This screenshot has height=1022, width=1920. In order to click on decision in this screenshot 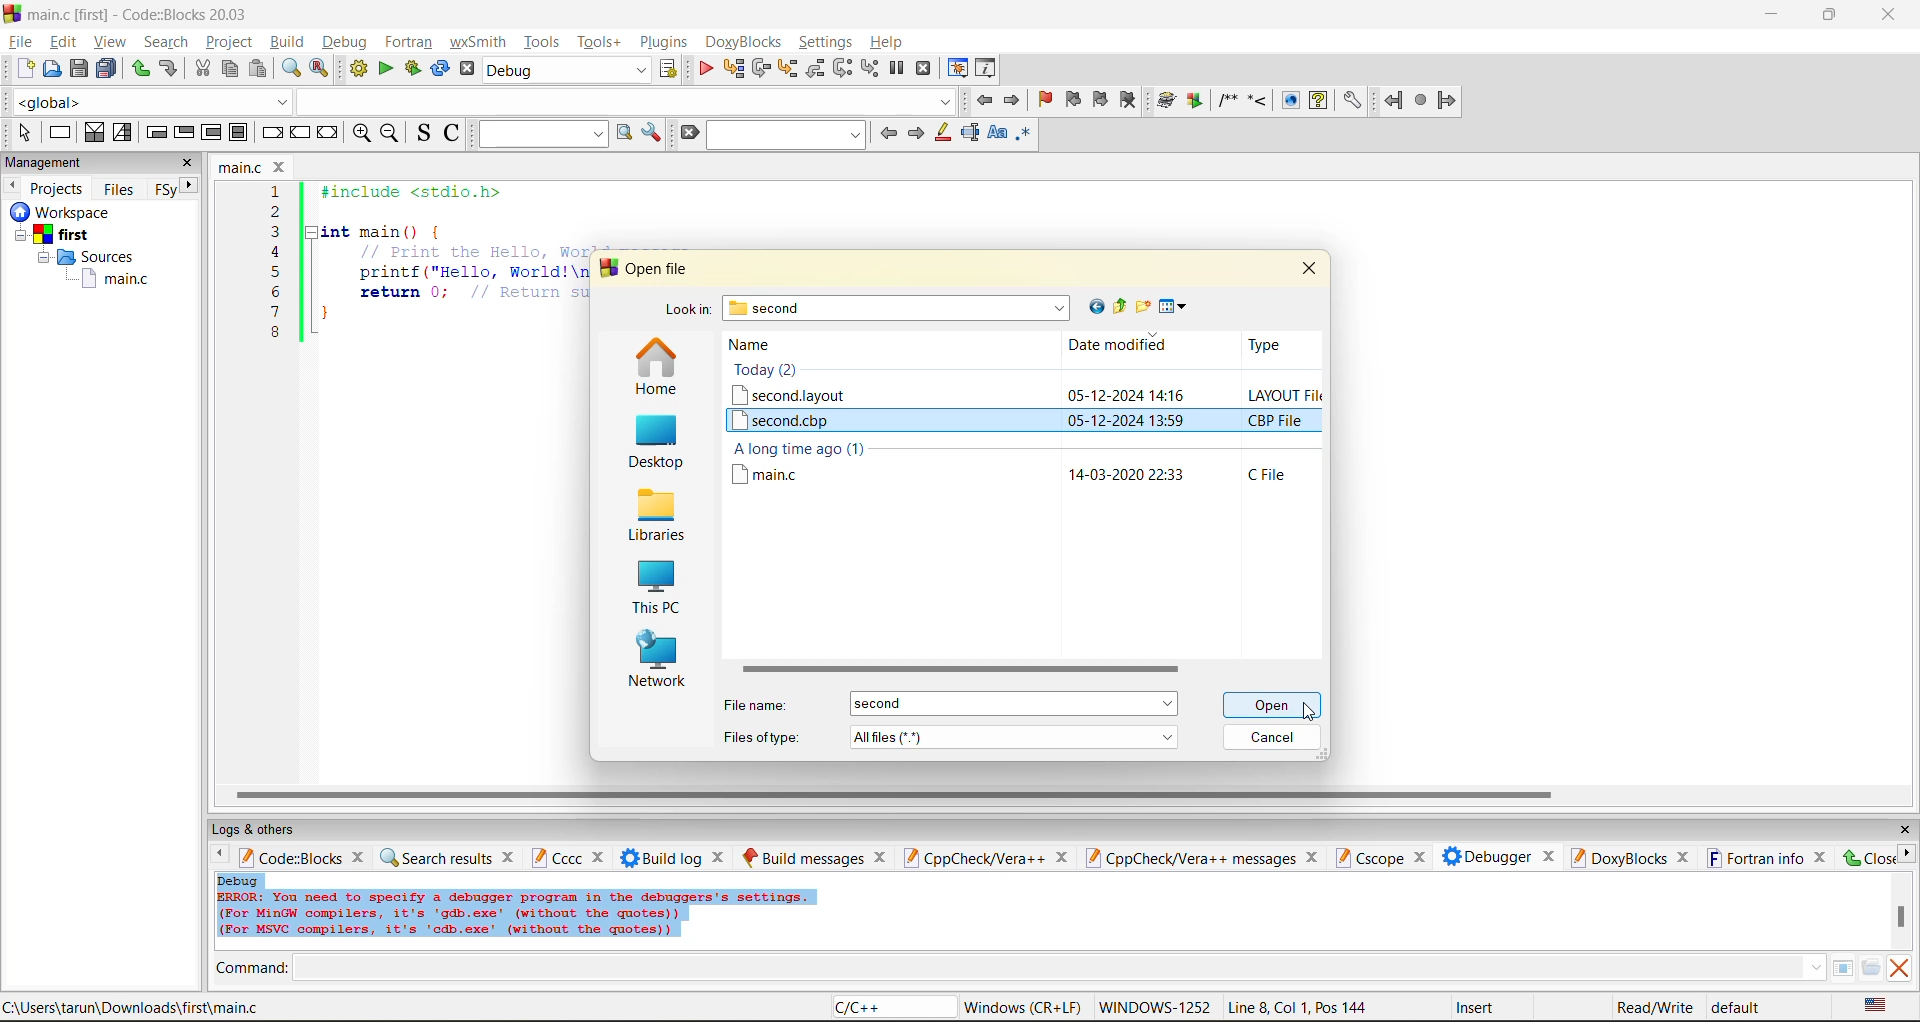, I will do `click(93, 132)`.